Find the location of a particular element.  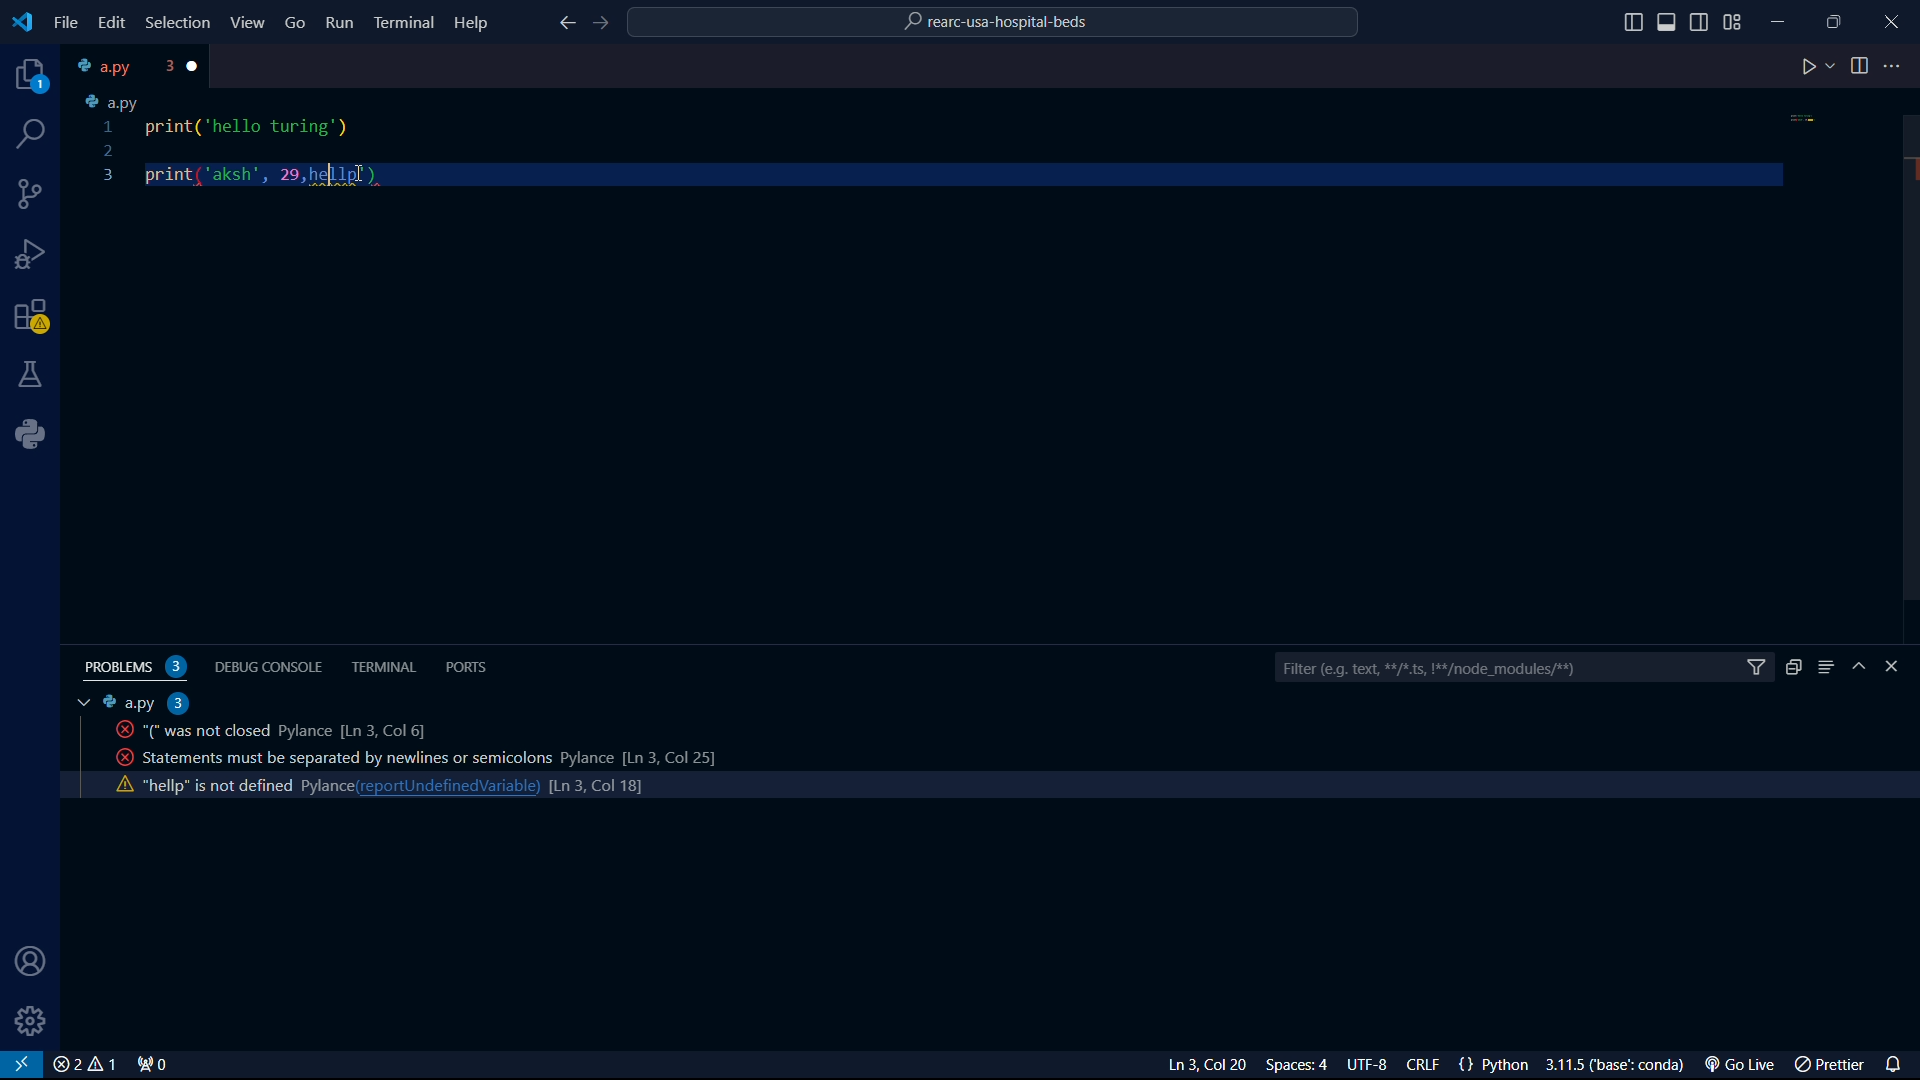

close bar is located at coordinates (1901, 667).